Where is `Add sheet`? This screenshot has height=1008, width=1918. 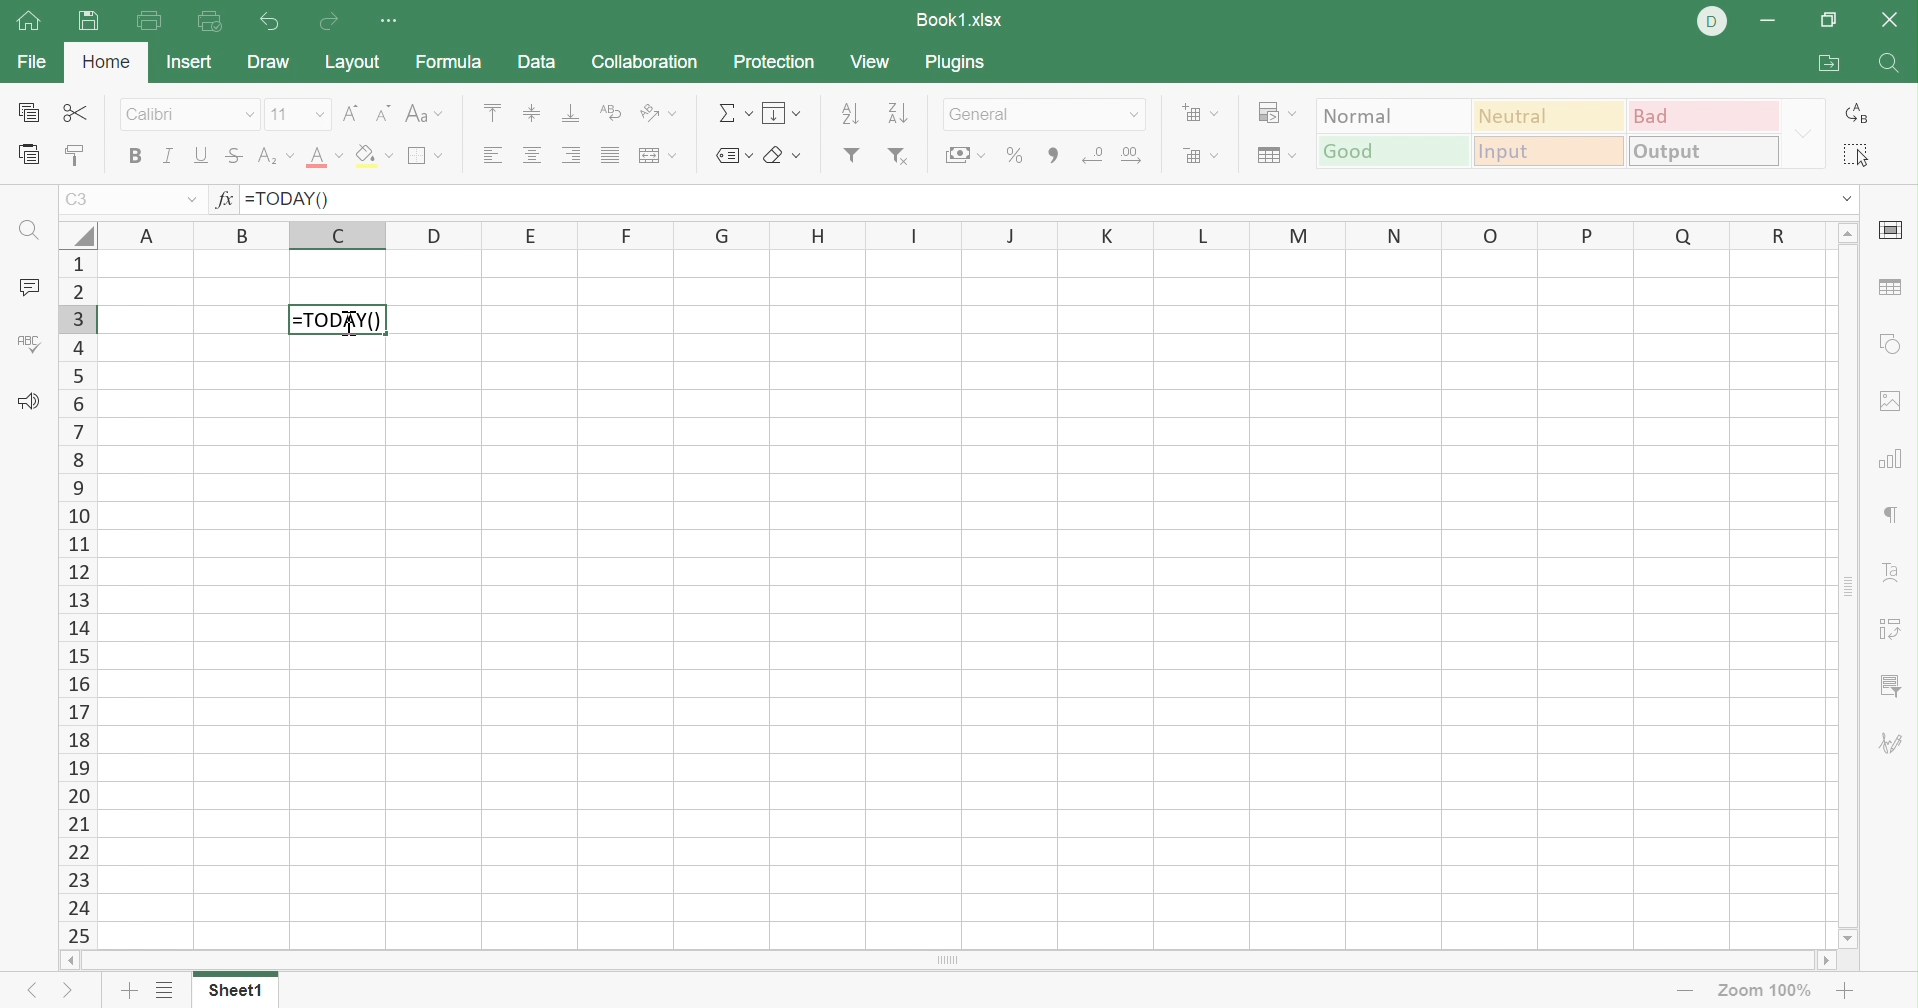
Add sheet is located at coordinates (130, 994).